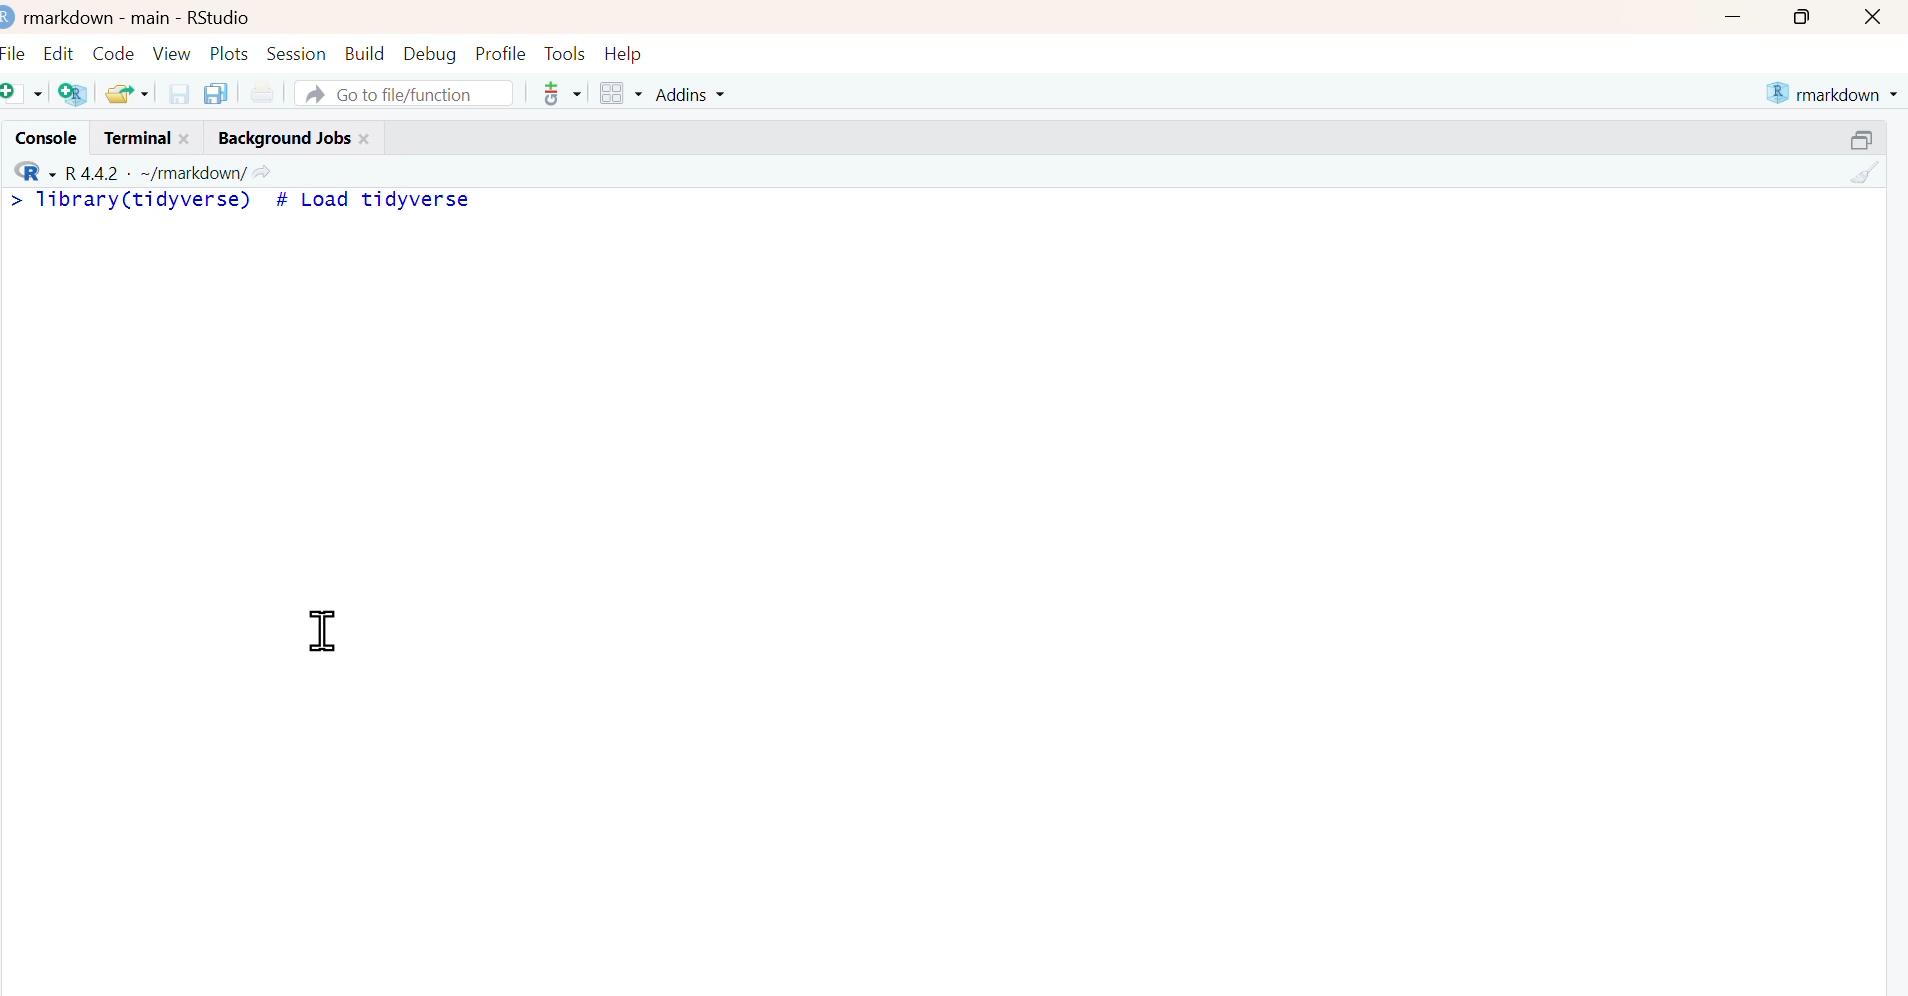 This screenshot has width=1908, height=996. Describe the element at coordinates (60, 49) in the screenshot. I see `Edit` at that location.